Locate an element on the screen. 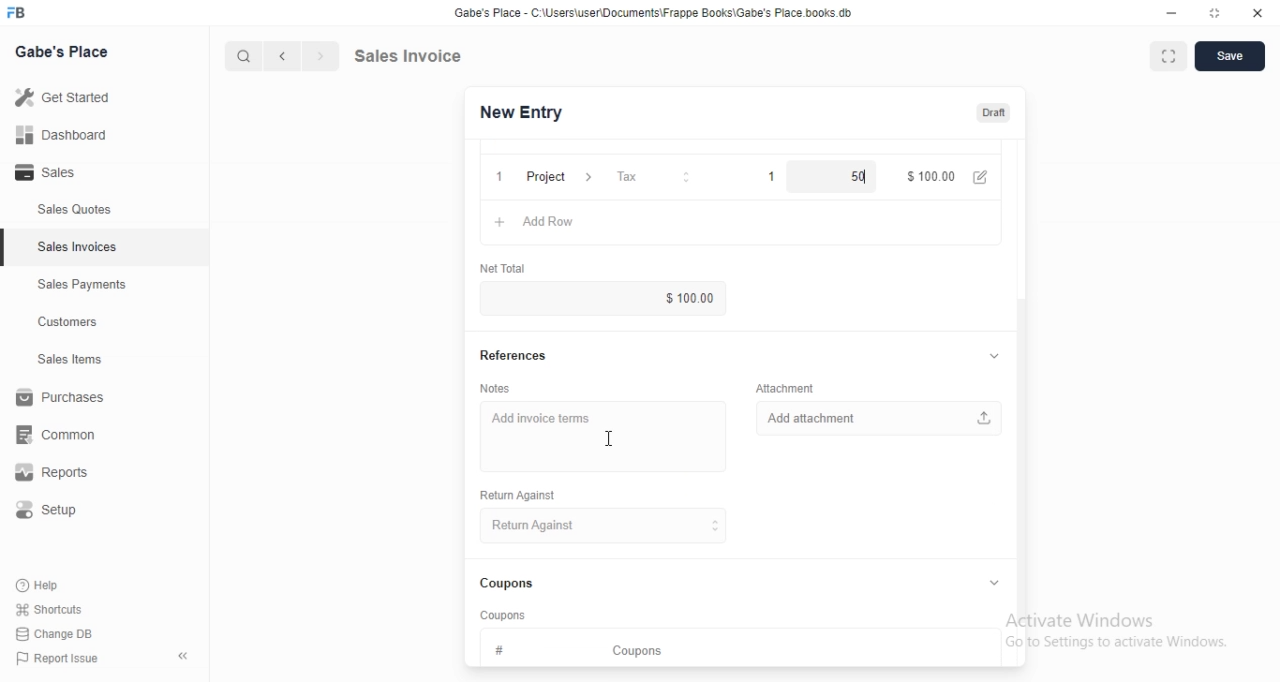  common is located at coordinates (62, 434).